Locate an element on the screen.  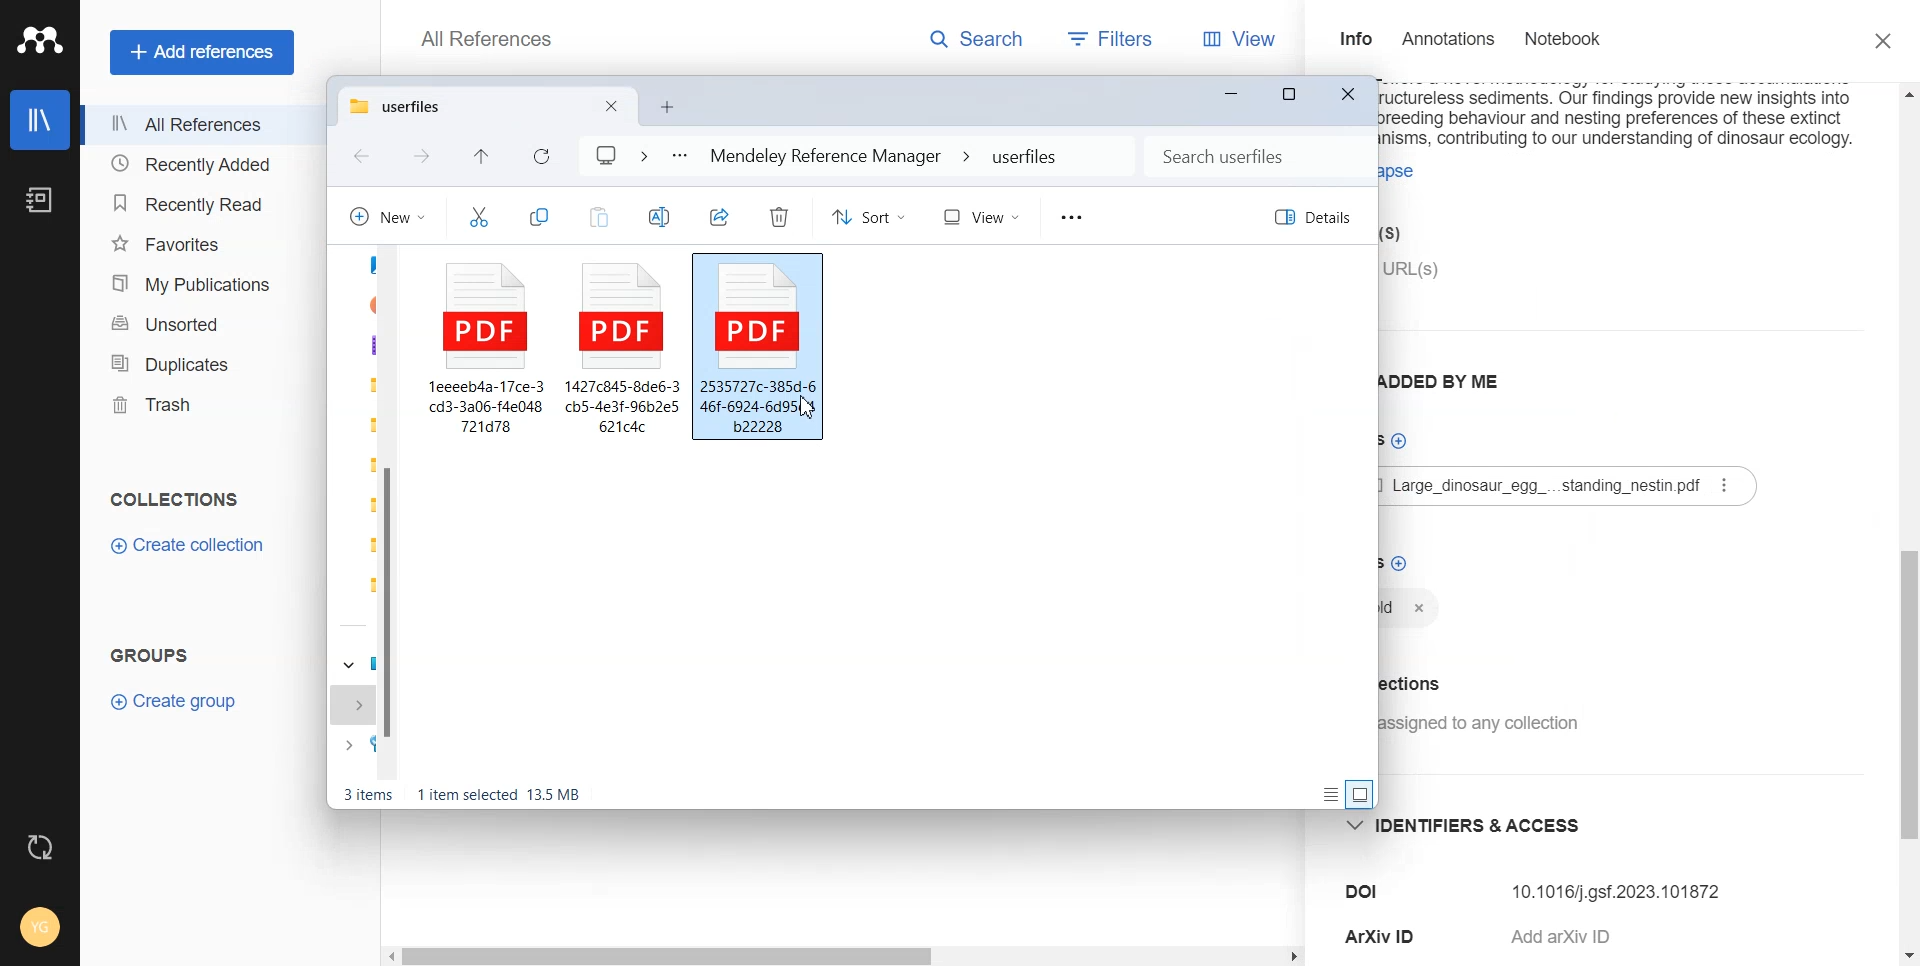
Recently Read is located at coordinates (204, 200).